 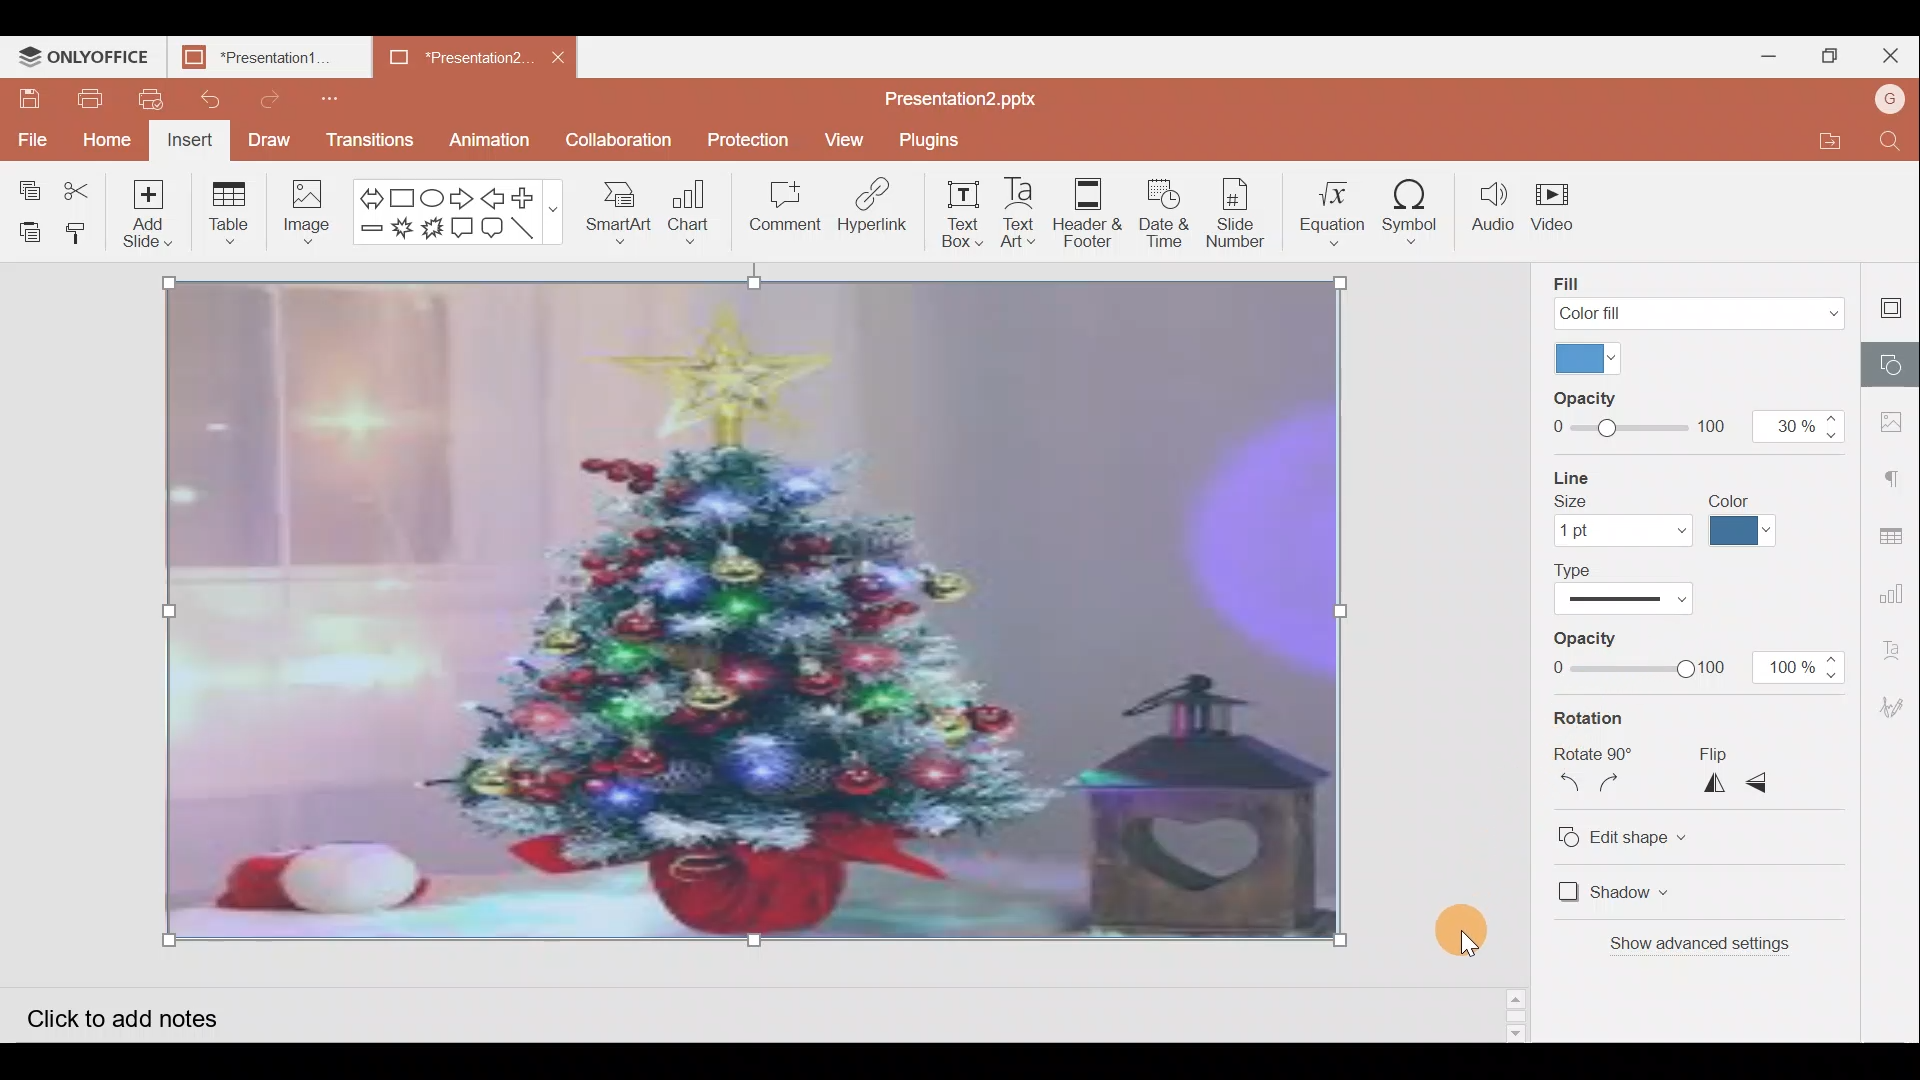 I want to click on File, so click(x=30, y=134).